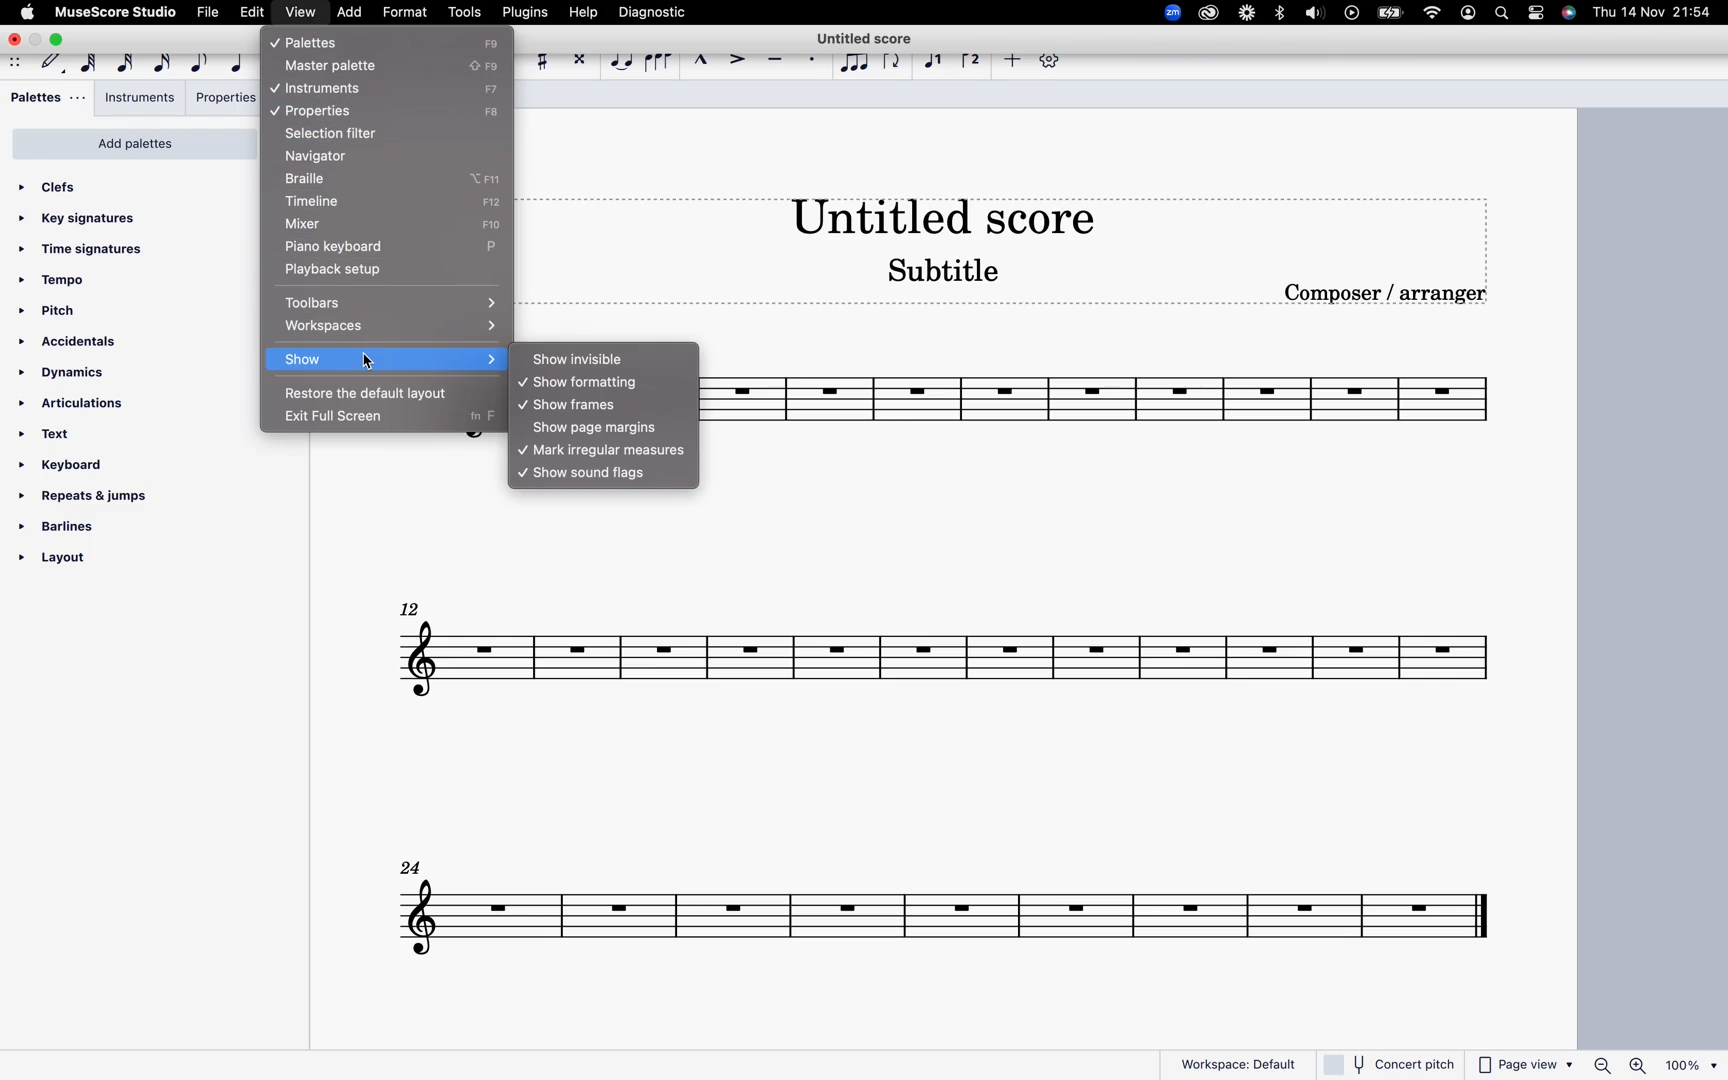 Image resolution: width=1728 pixels, height=1080 pixels. Describe the element at coordinates (49, 61) in the screenshot. I see `default` at that location.